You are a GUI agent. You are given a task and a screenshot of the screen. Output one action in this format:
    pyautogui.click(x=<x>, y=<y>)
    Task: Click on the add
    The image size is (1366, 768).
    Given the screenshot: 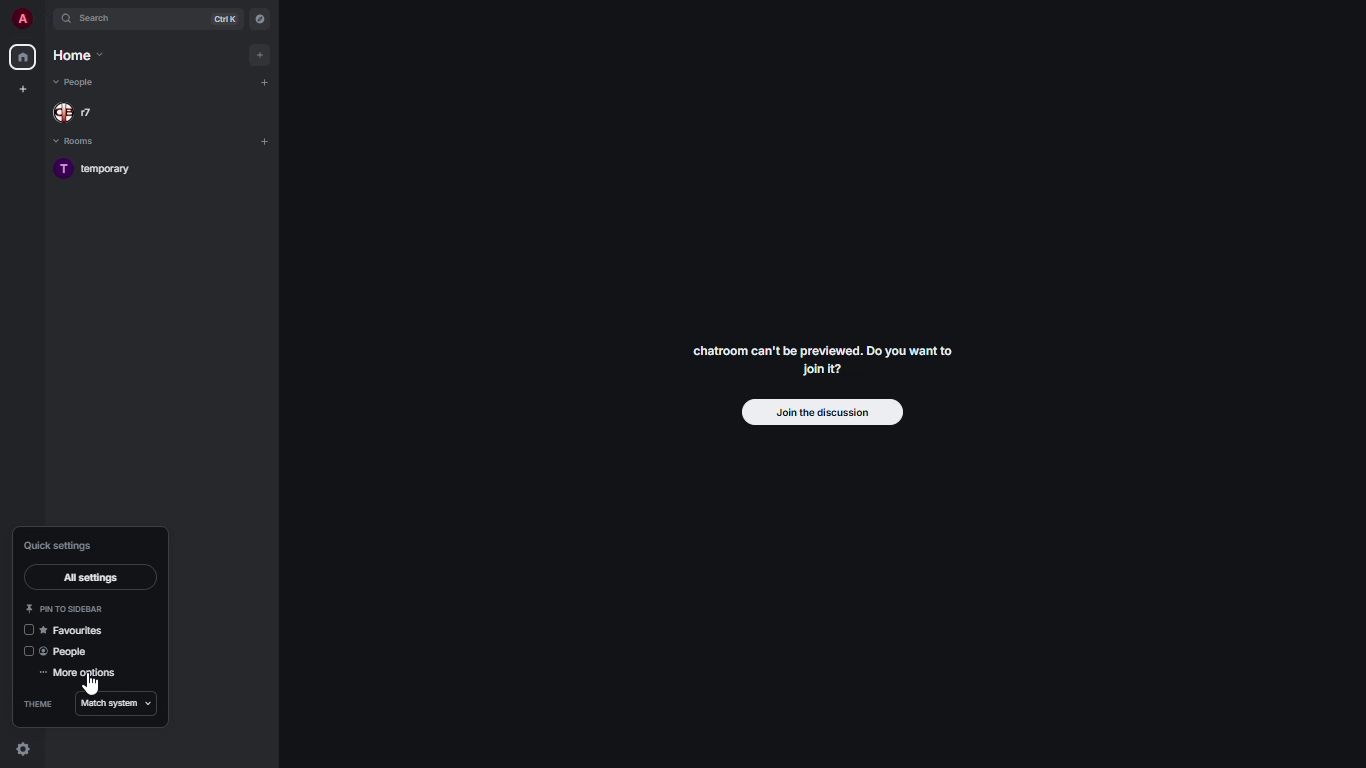 What is the action you would take?
    pyautogui.click(x=266, y=141)
    